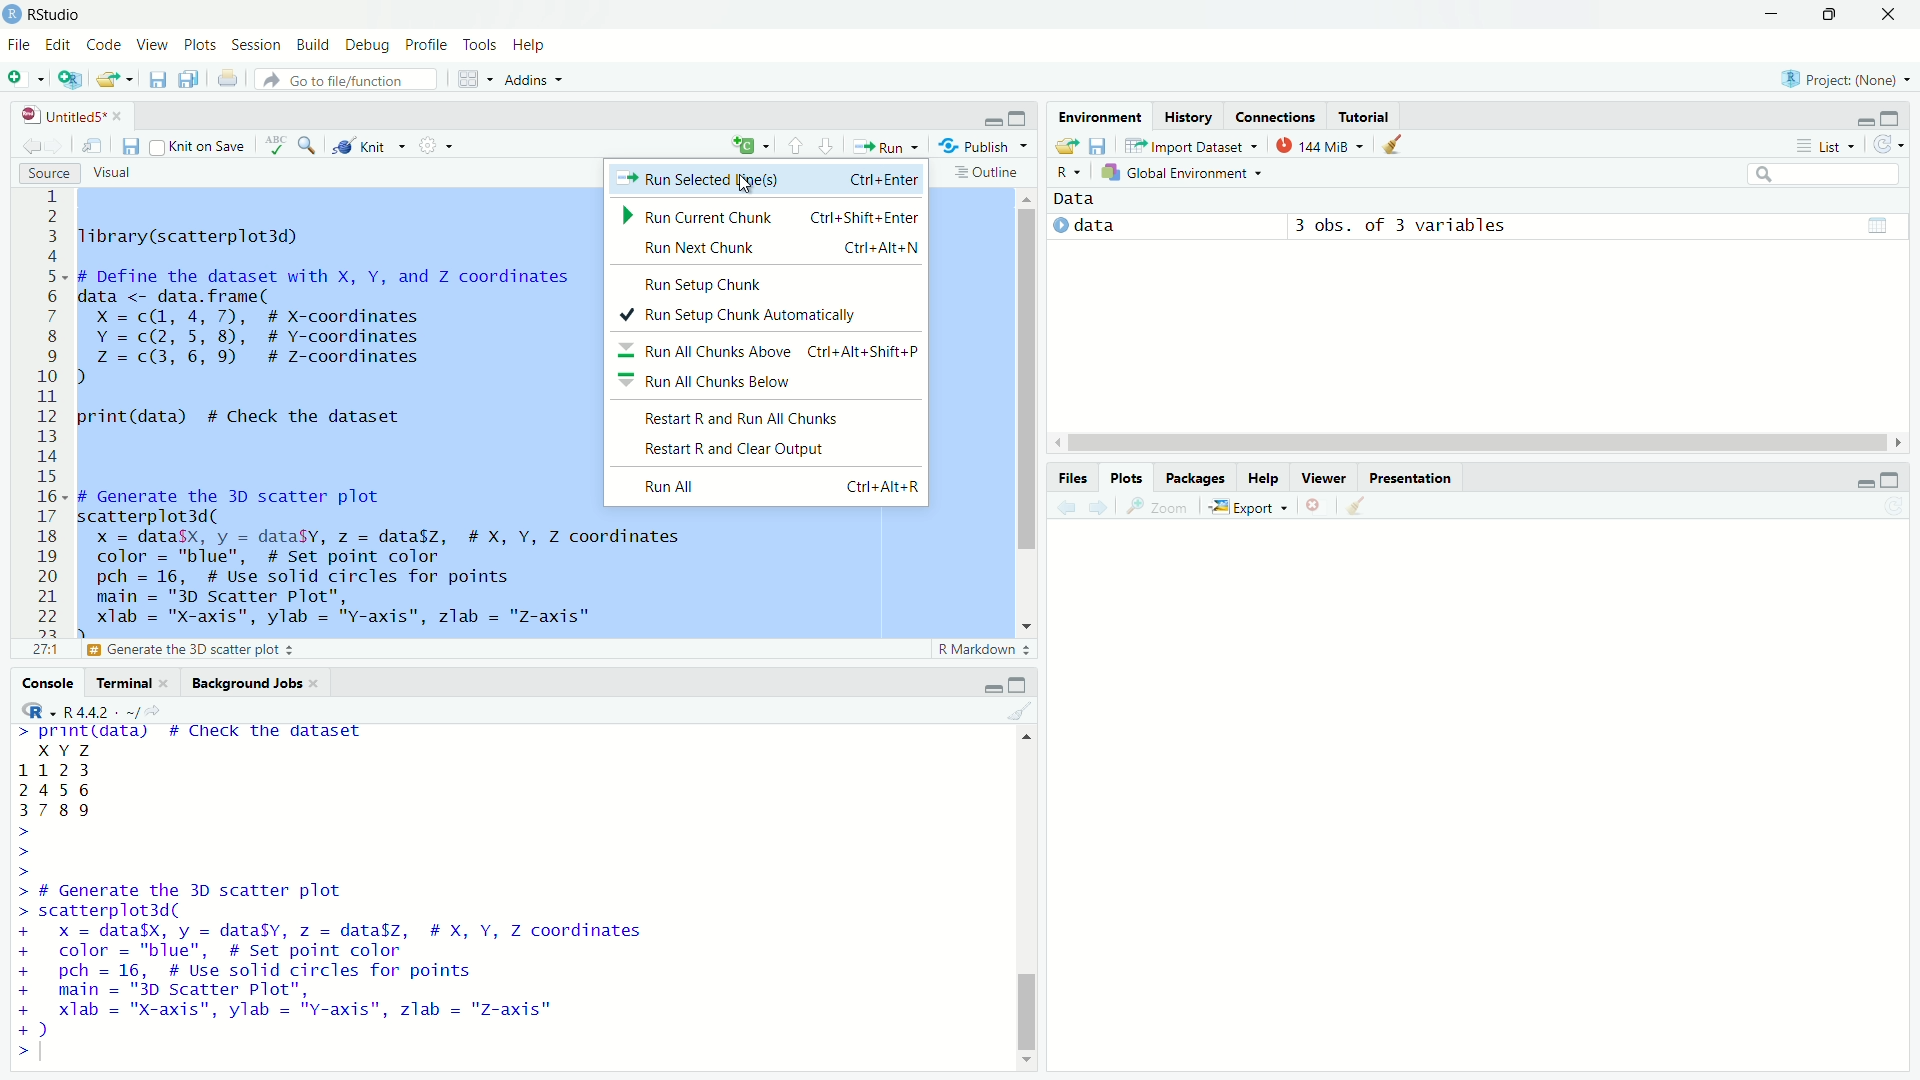 The image size is (1920, 1080). What do you see at coordinates (1030, 623) in the screenshot?
I see `move down` at bounding box center [1030, 623].